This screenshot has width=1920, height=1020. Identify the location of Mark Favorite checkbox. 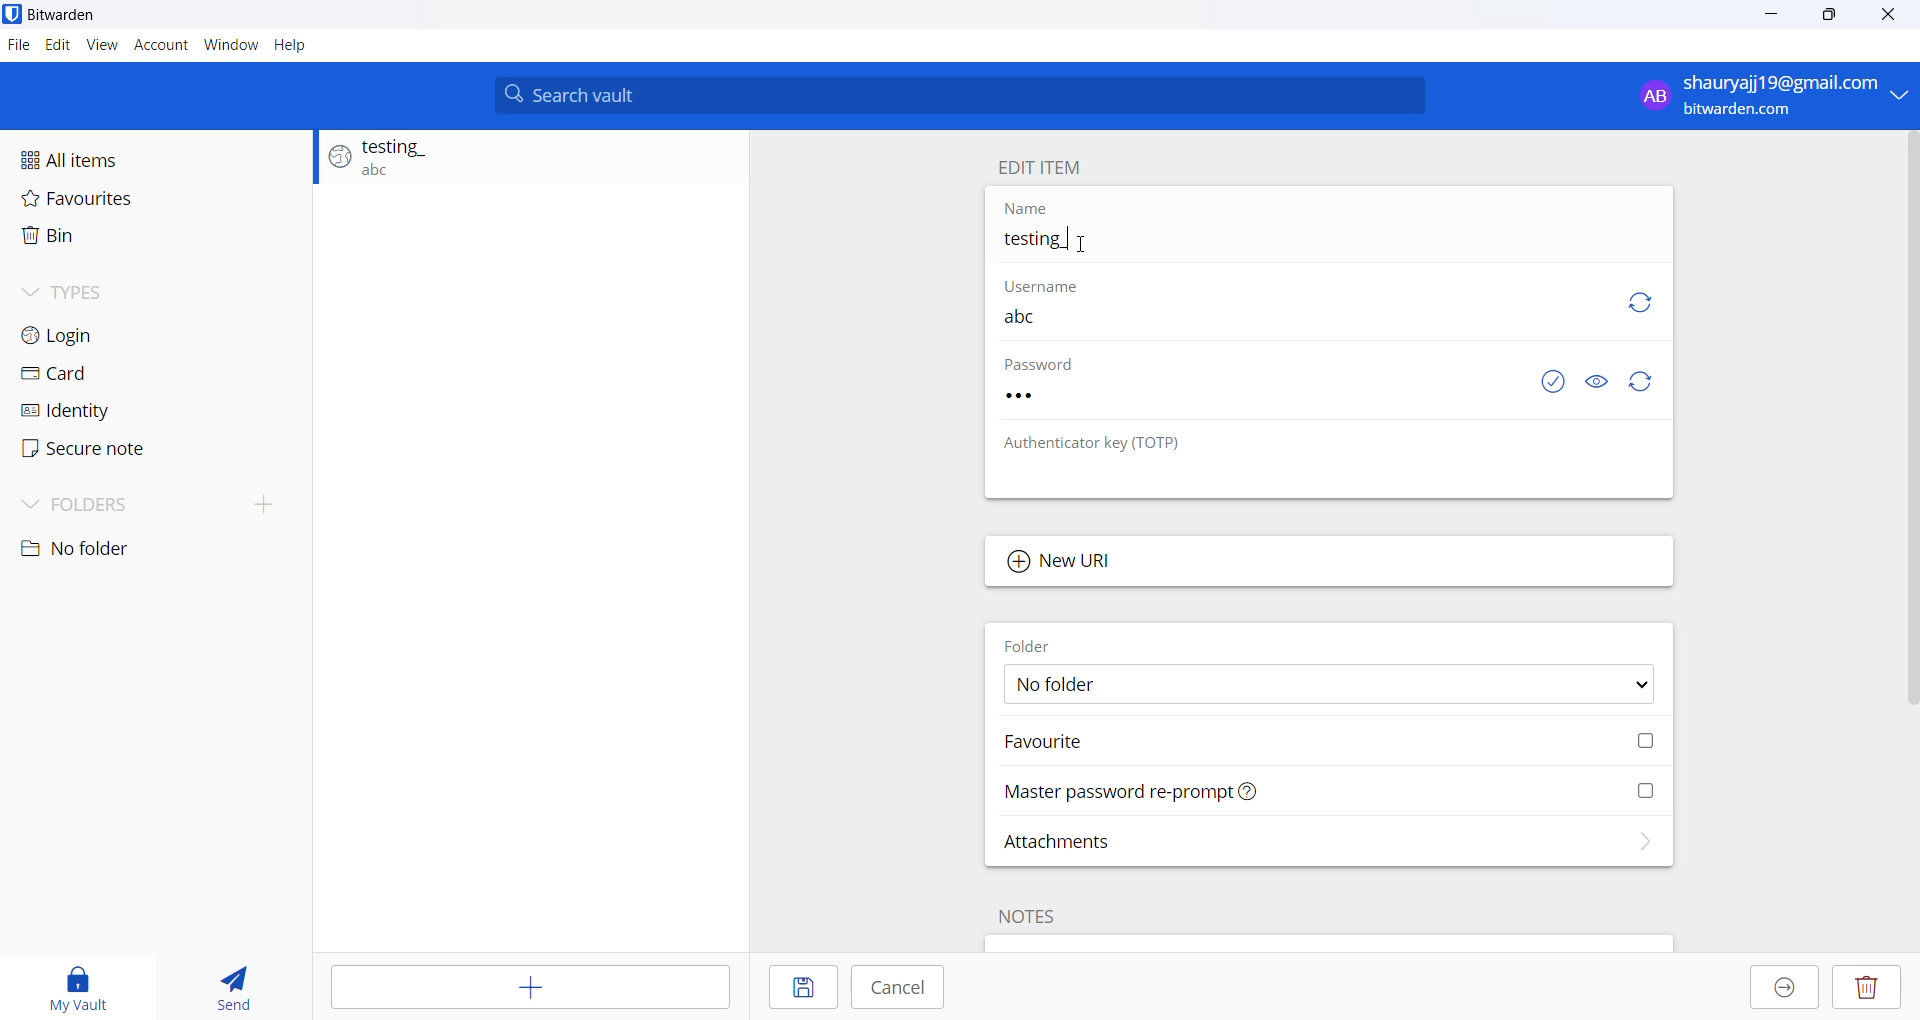
(1319, 744).